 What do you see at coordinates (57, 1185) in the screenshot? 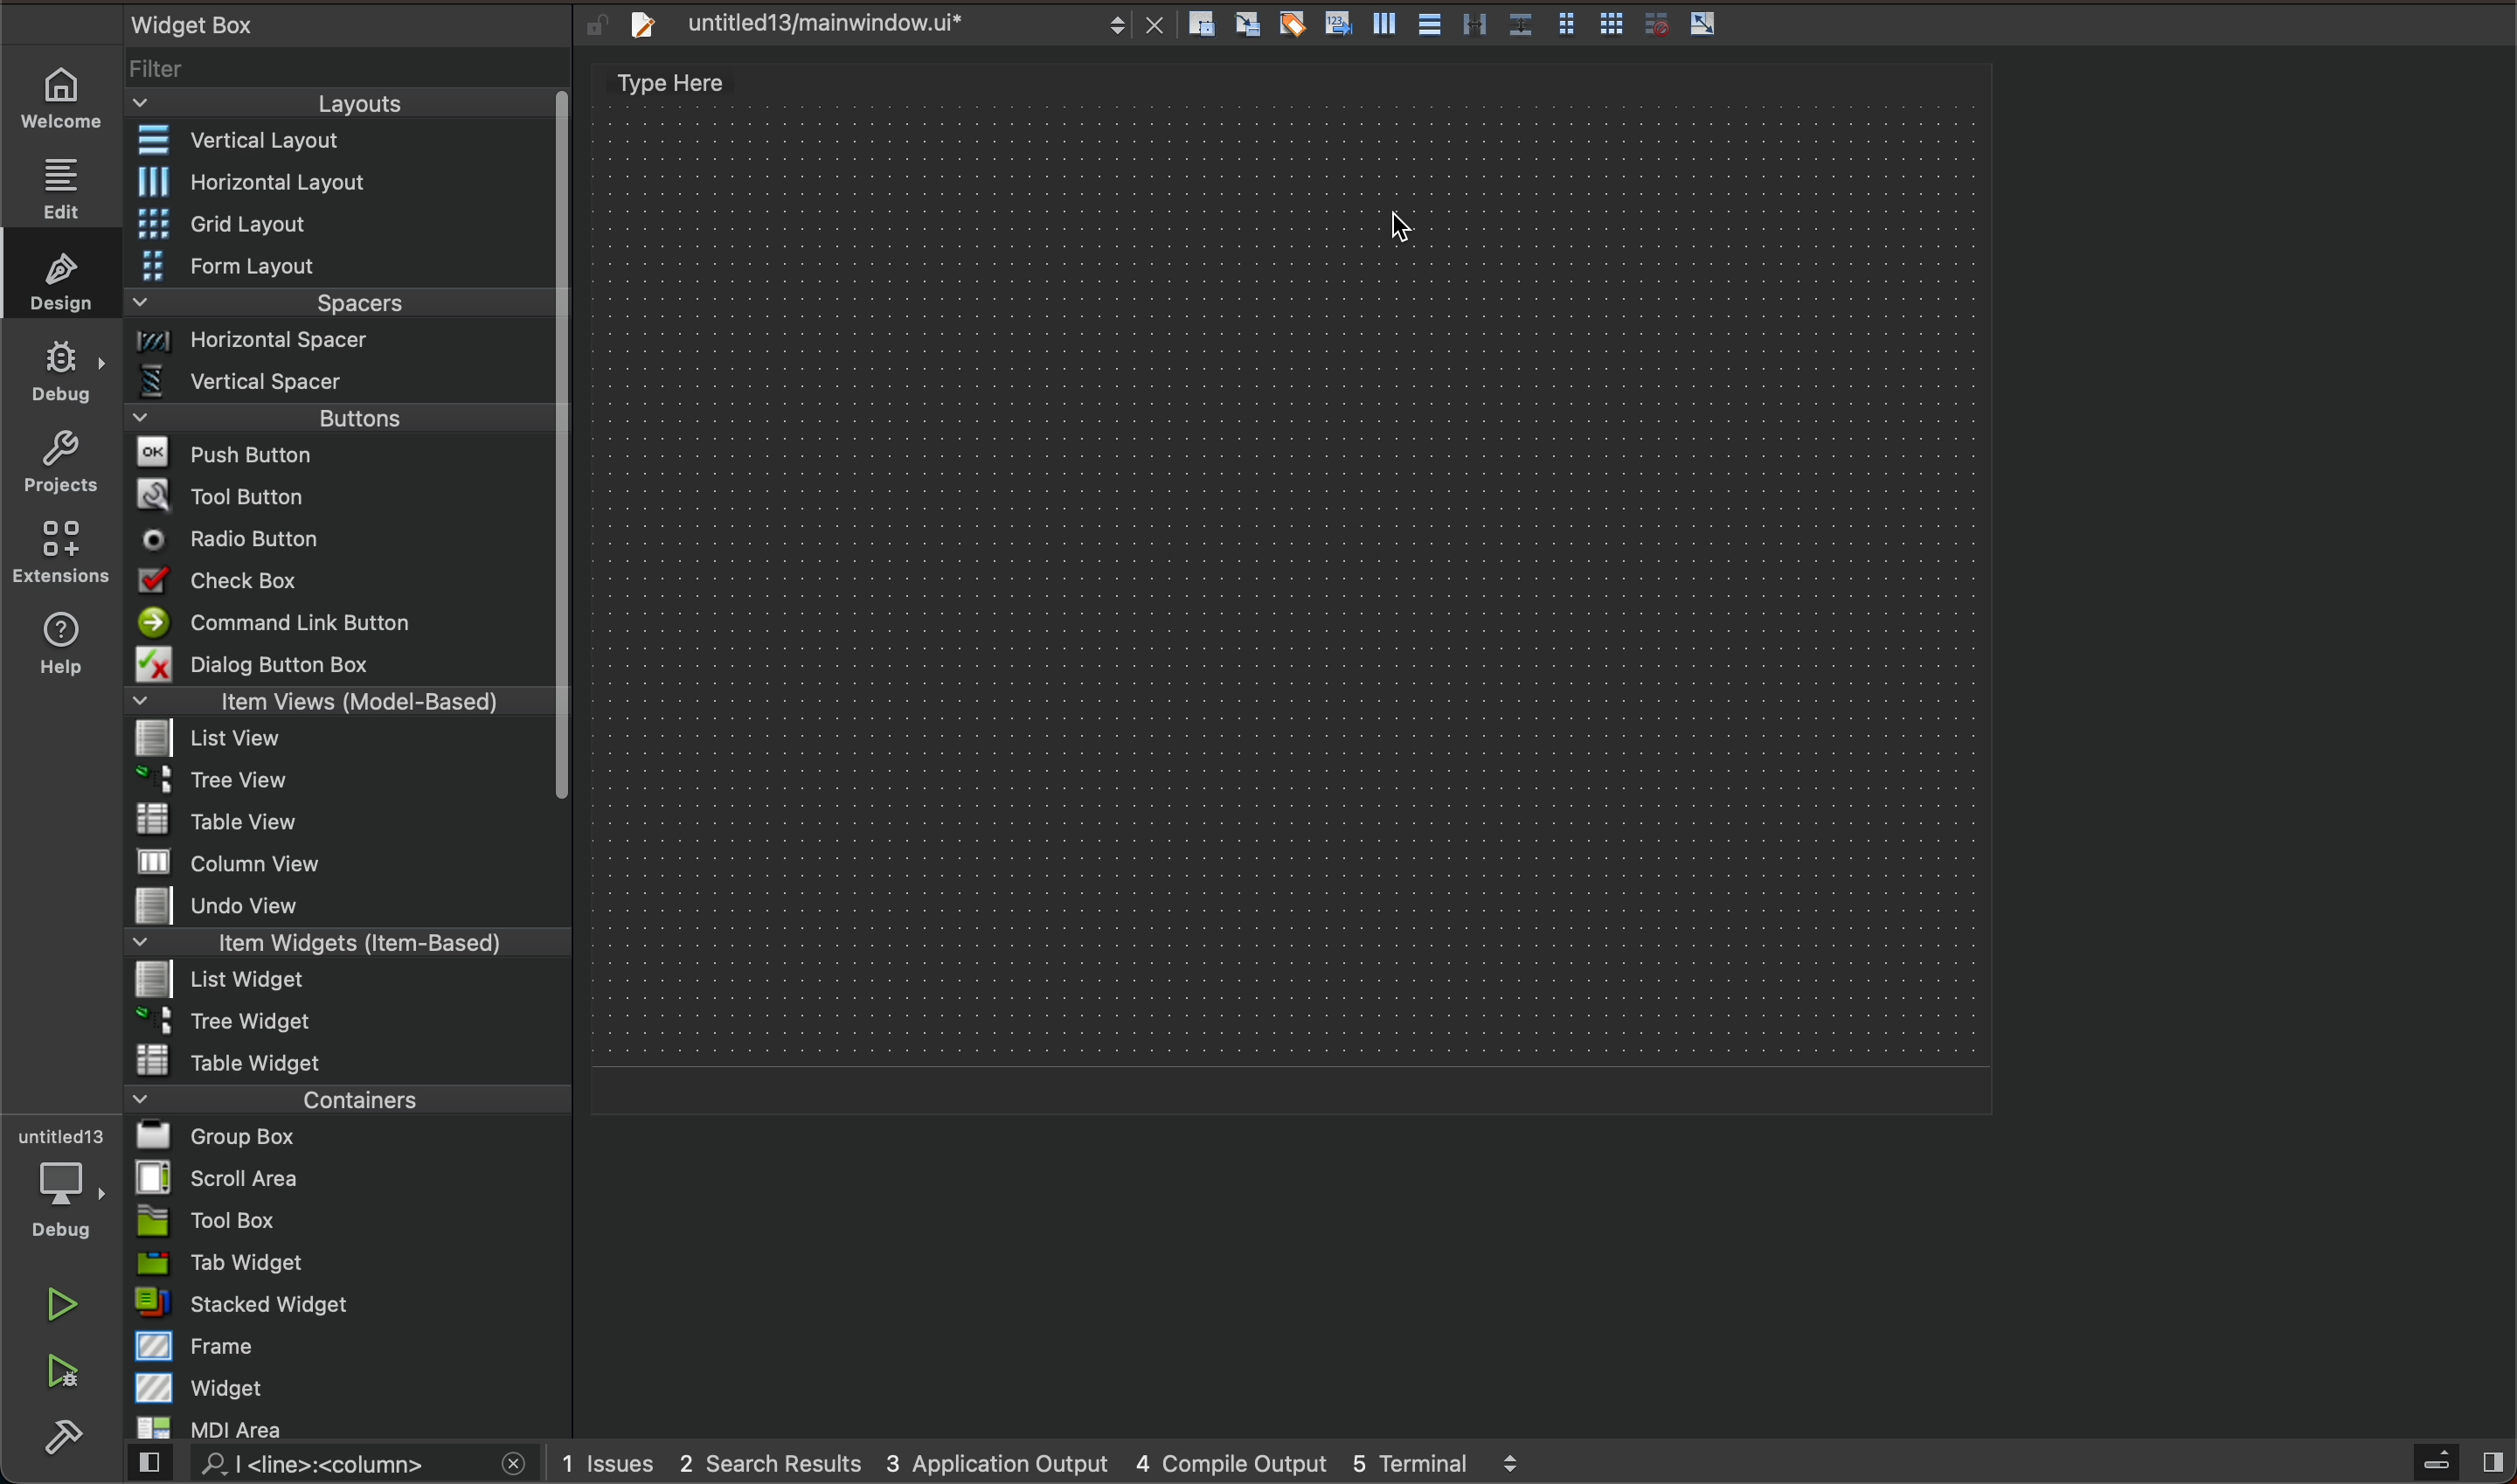
I see `debug` at bounding box center [57, 1185].